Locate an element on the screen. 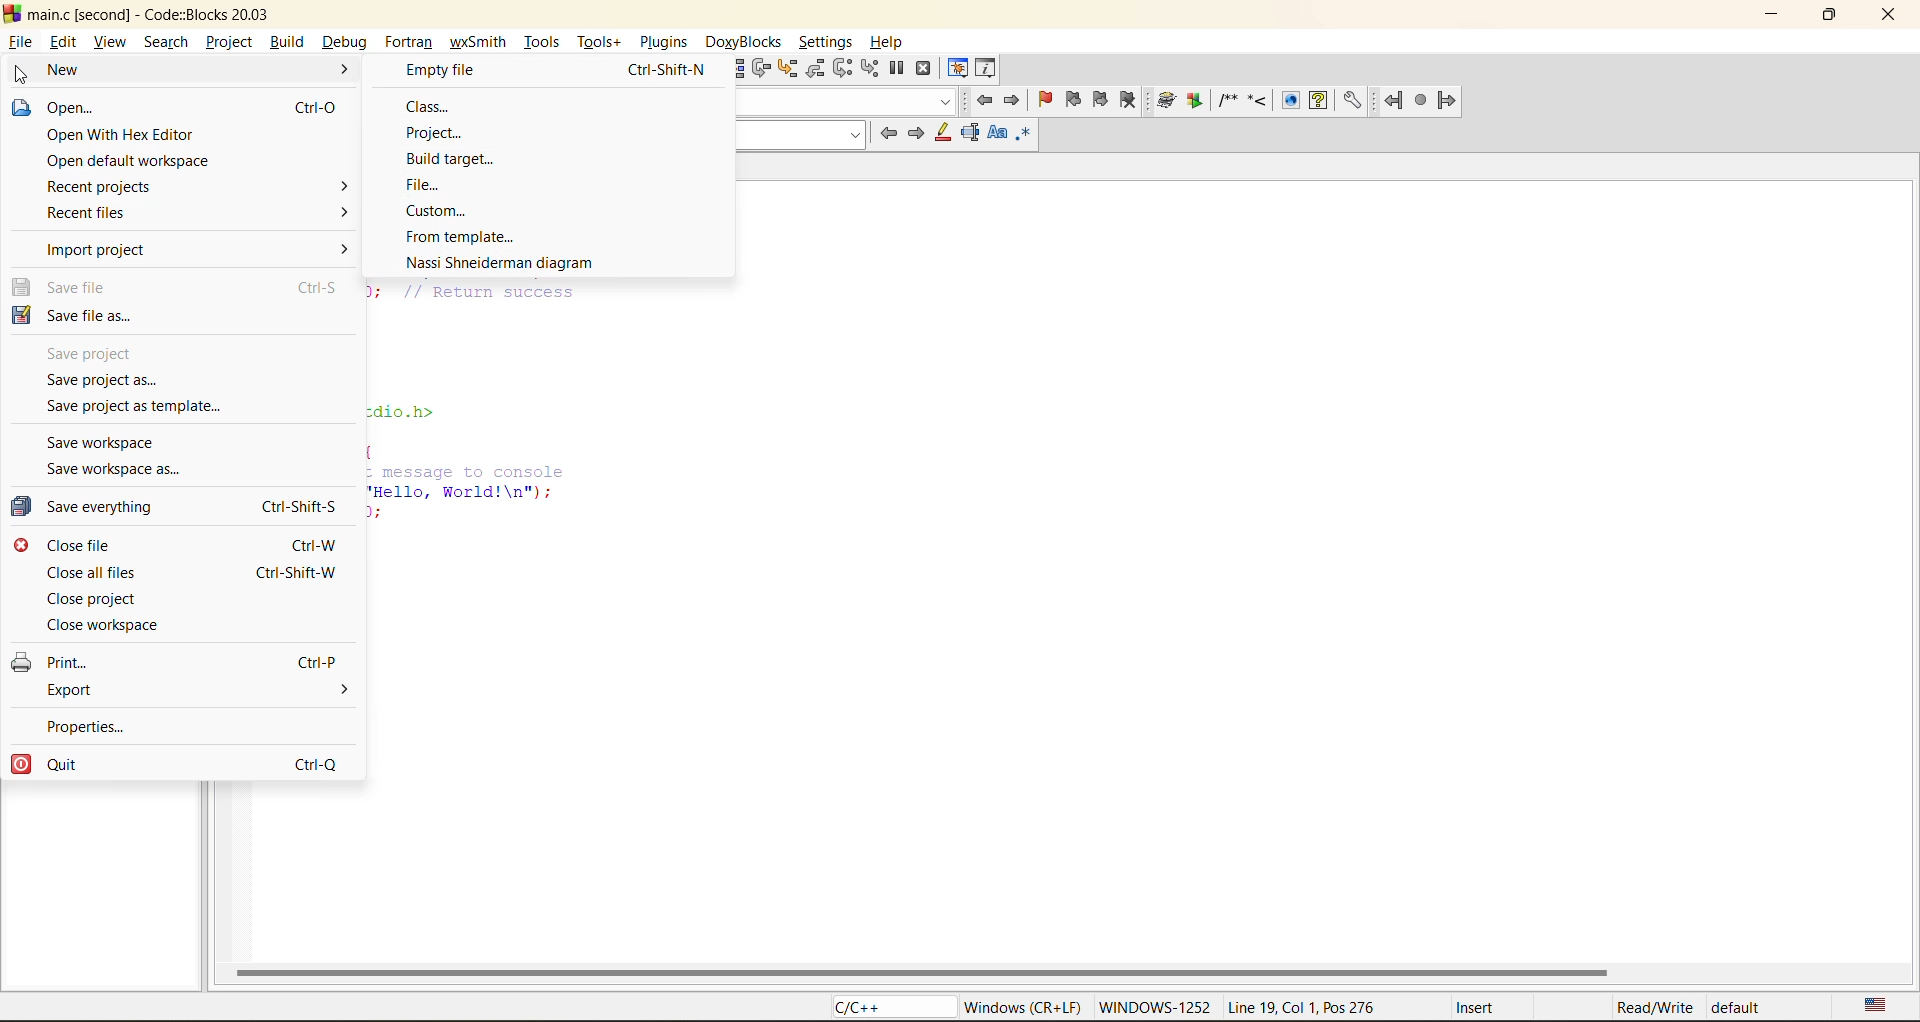  empty file is located at coordinates (545, 69).